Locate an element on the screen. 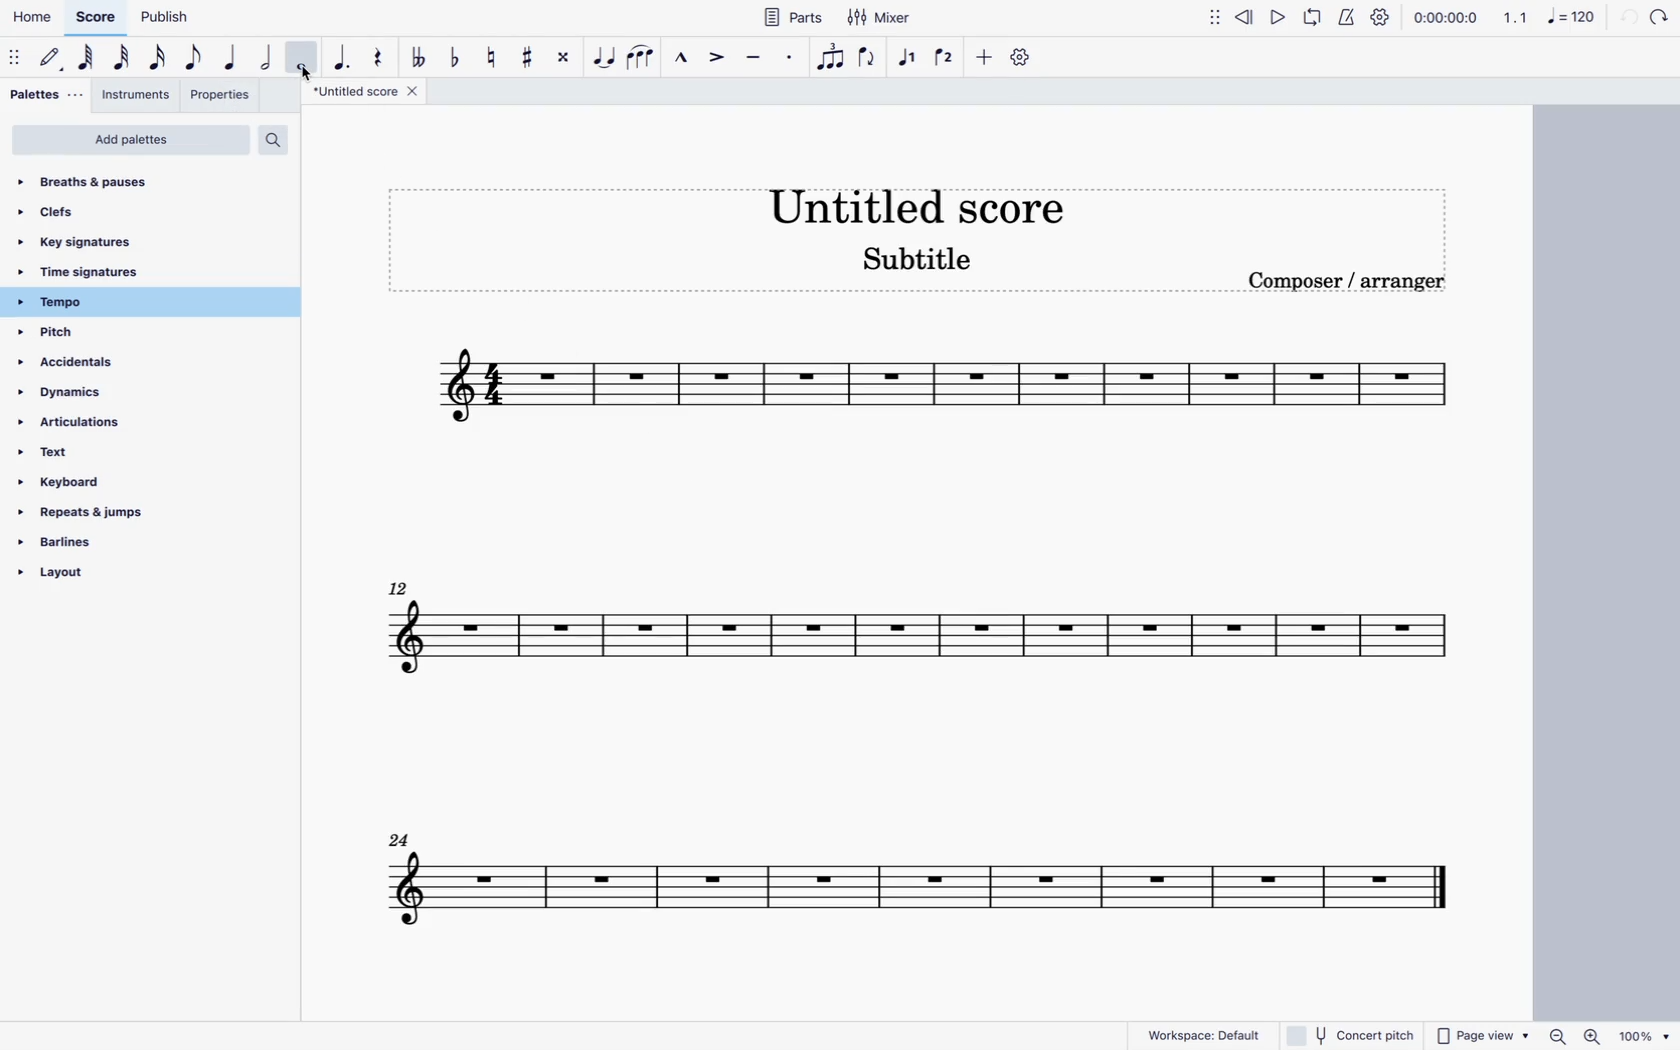  voice 2 is located at coordinates (944, 55).